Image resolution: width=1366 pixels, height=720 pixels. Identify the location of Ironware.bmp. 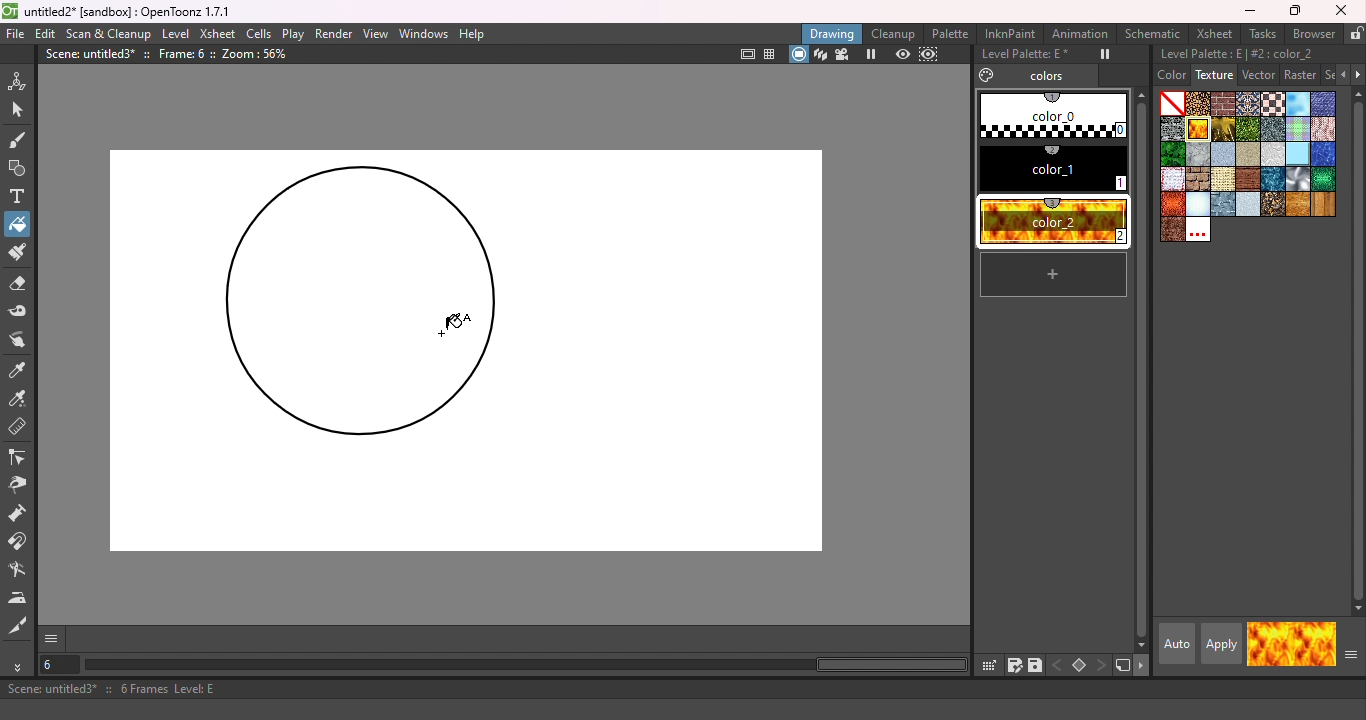
(1273, 129).